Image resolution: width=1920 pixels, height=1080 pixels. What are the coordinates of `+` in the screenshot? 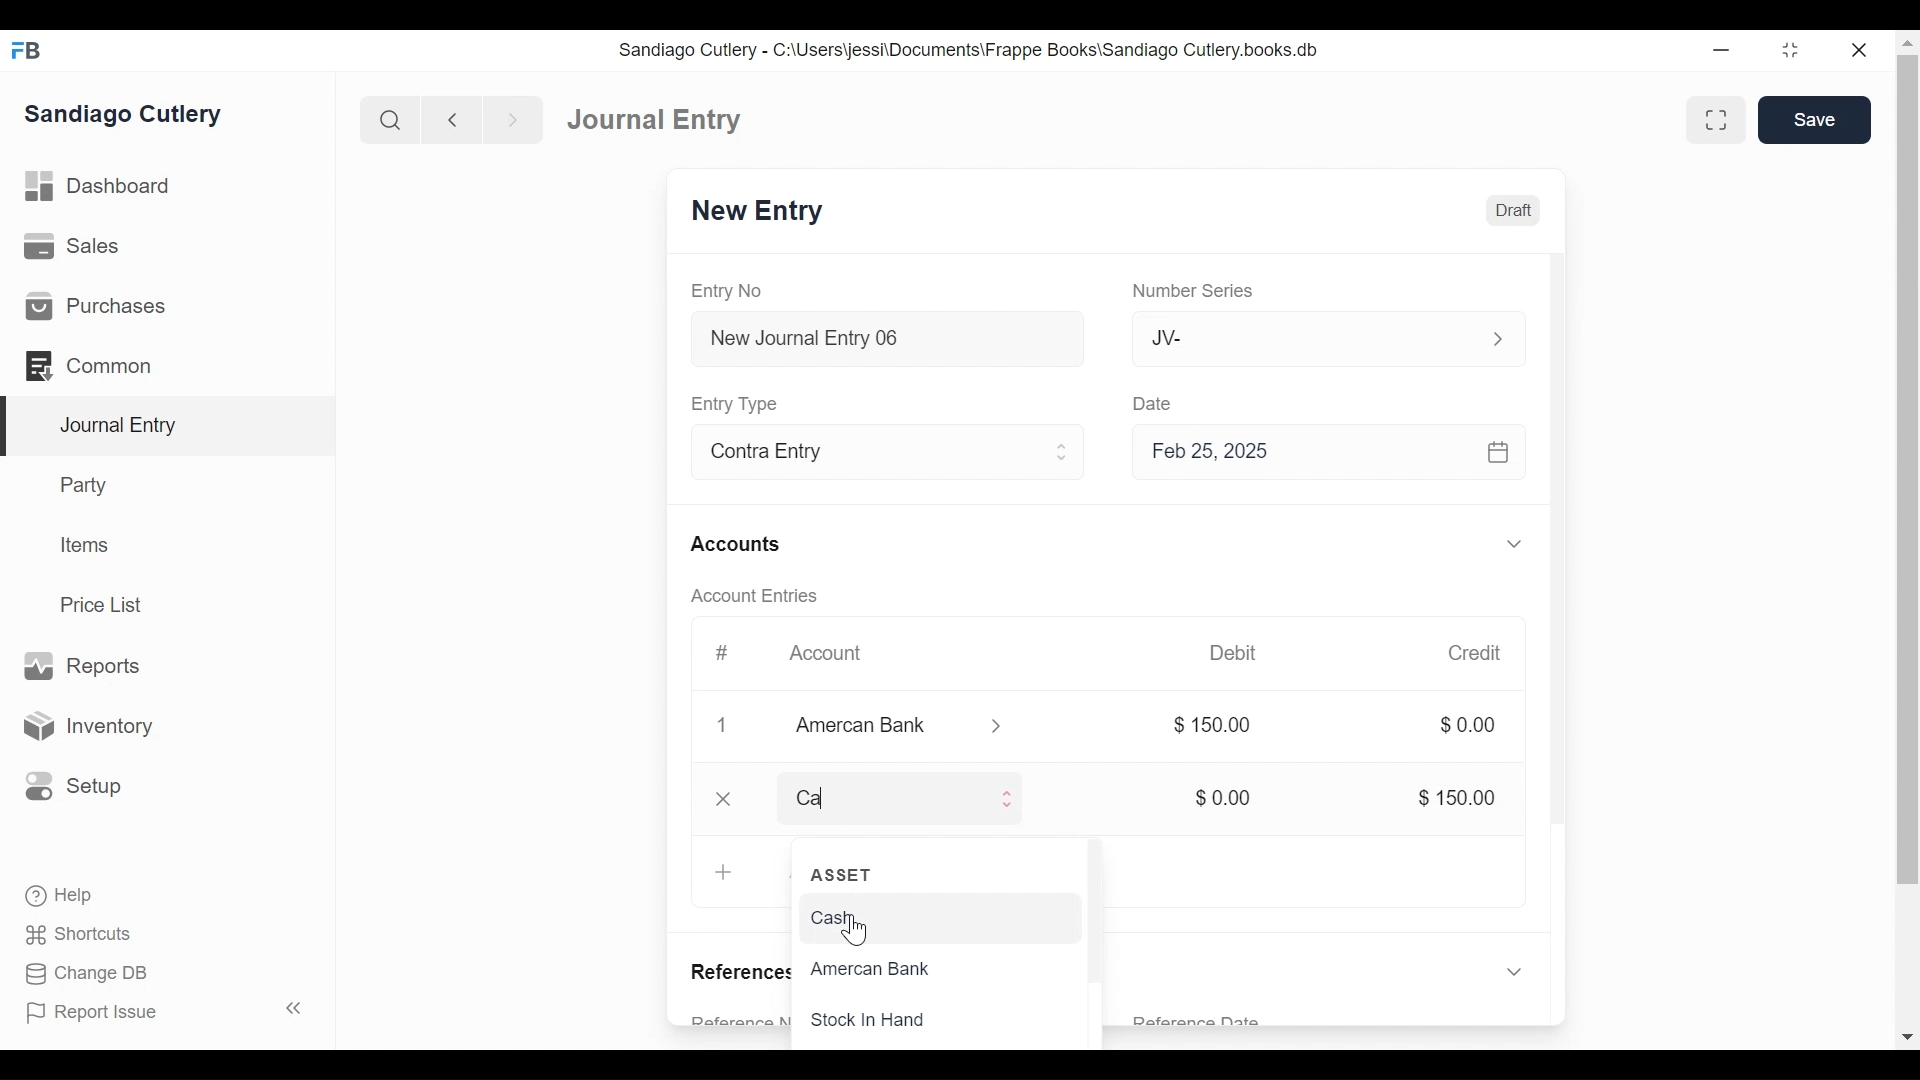 It's located at (724, 870).